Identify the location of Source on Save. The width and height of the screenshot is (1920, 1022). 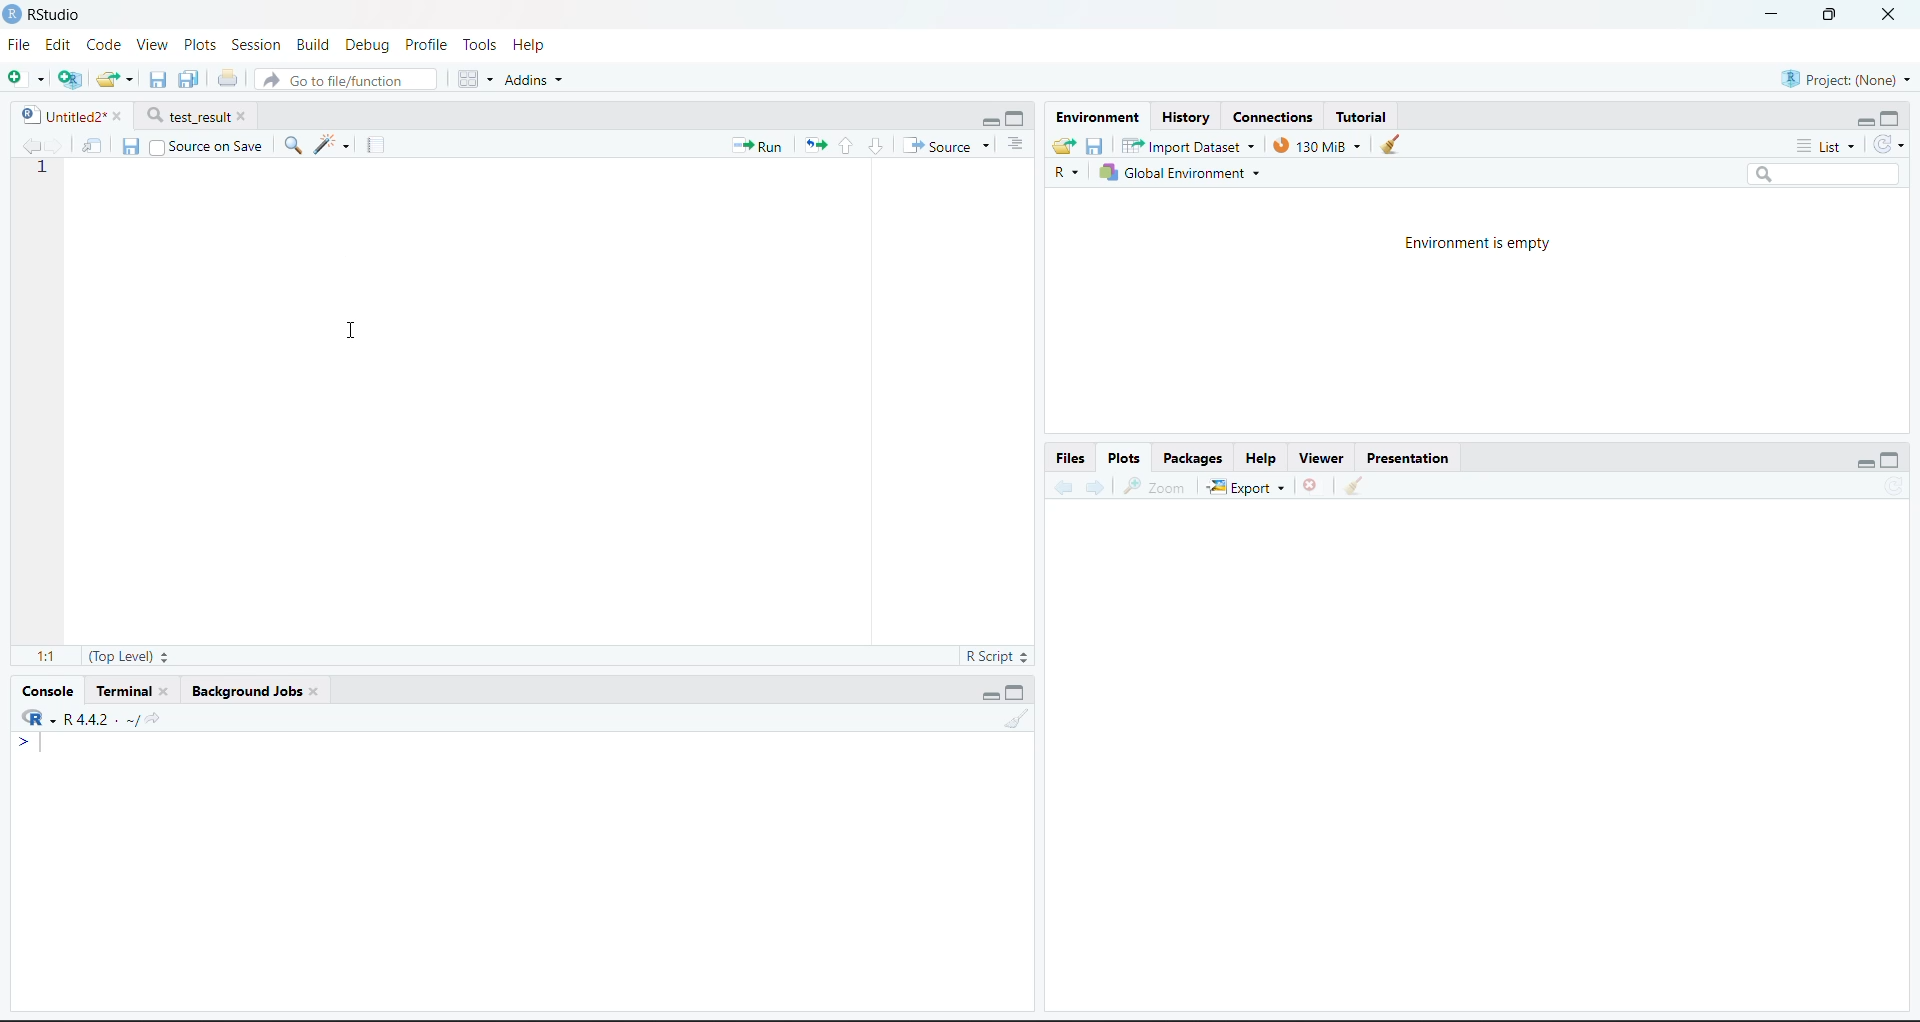
(212, 145).